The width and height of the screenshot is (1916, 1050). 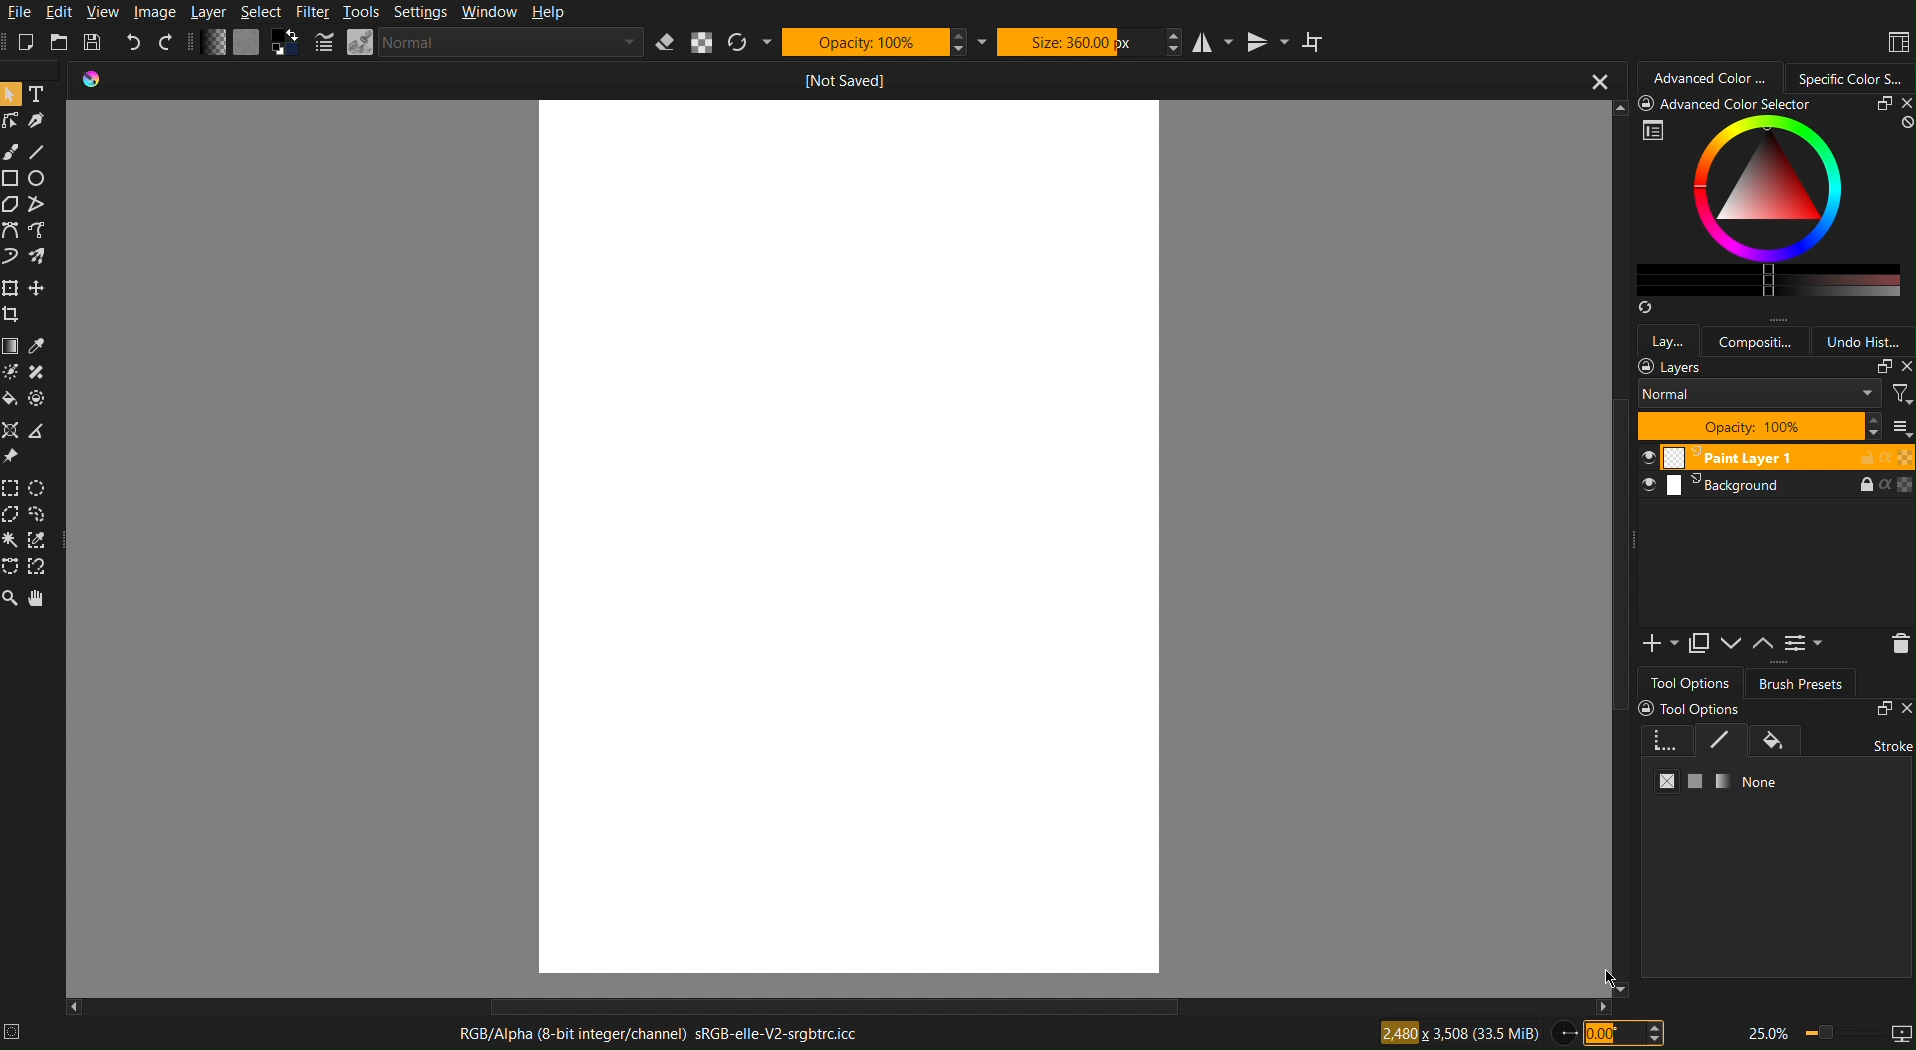 I want to click on Settings, so click(x=423, y=13).